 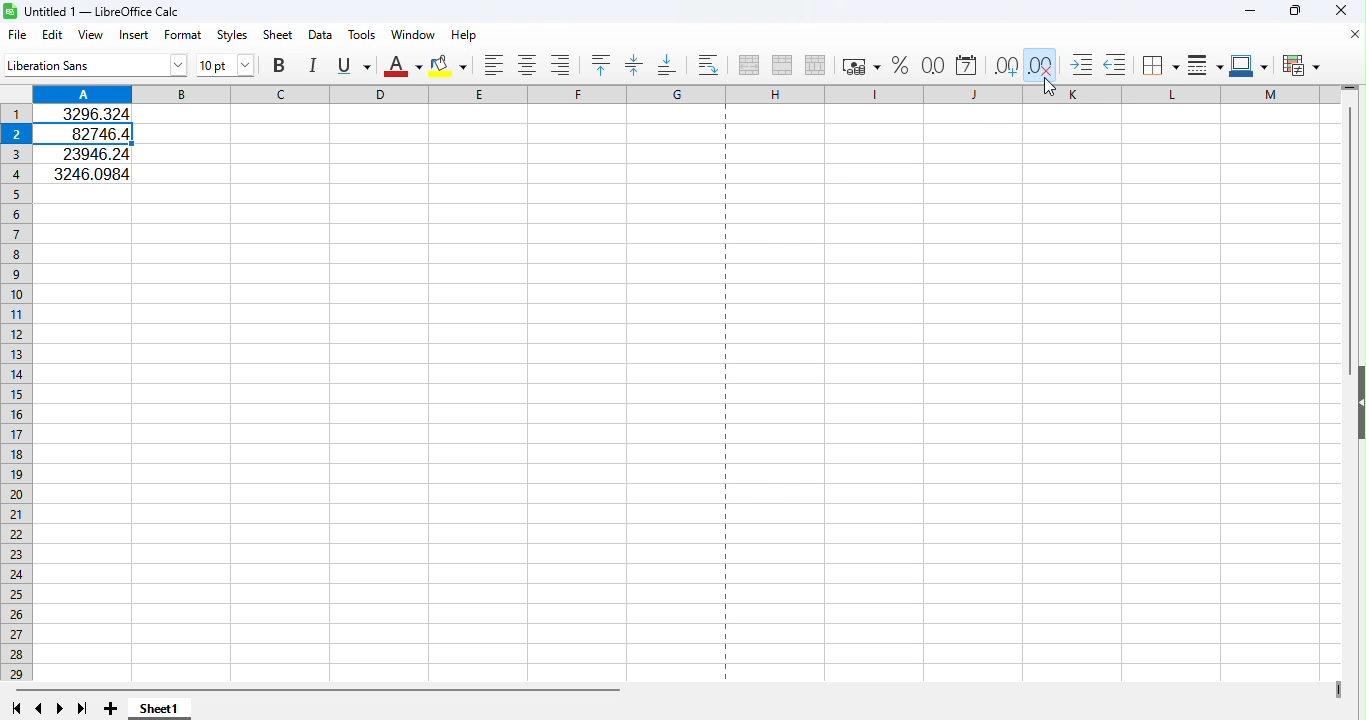 I want to click on Border style, so click(x=1205, y=63).